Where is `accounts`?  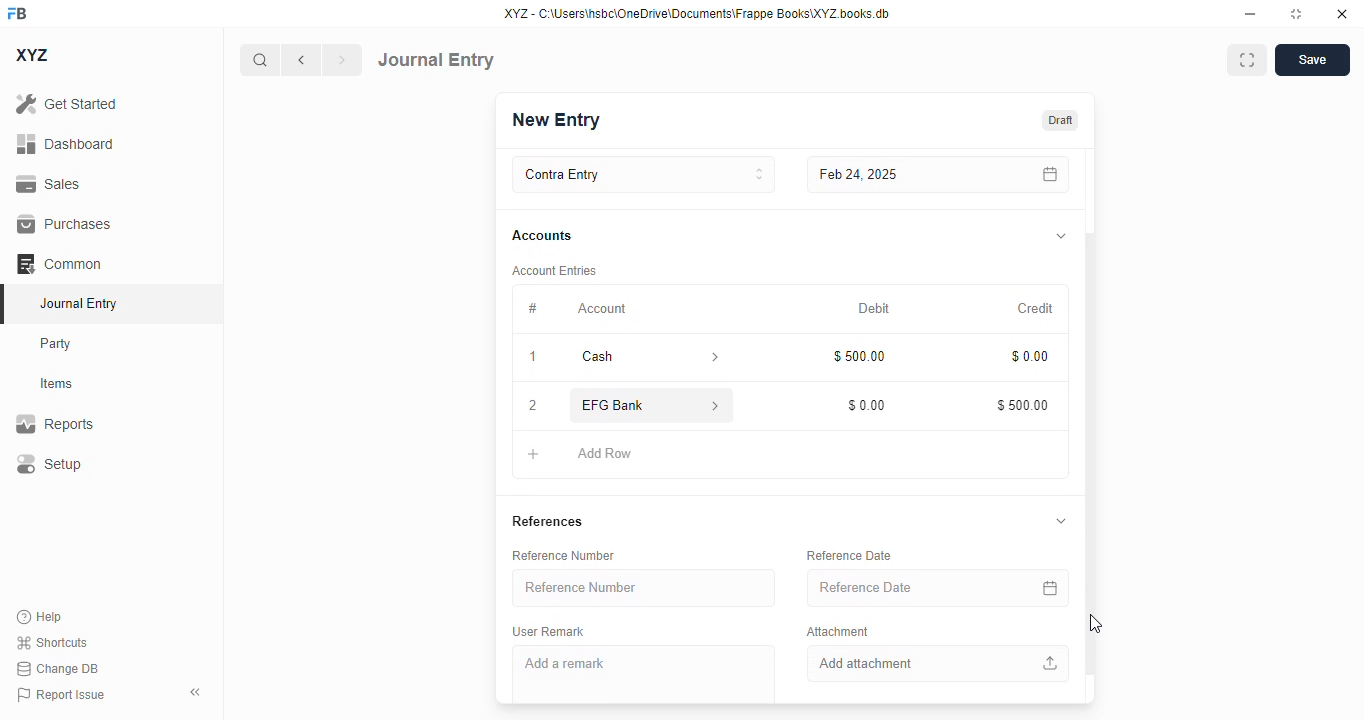
accounts is located at coordinates (542, 236).